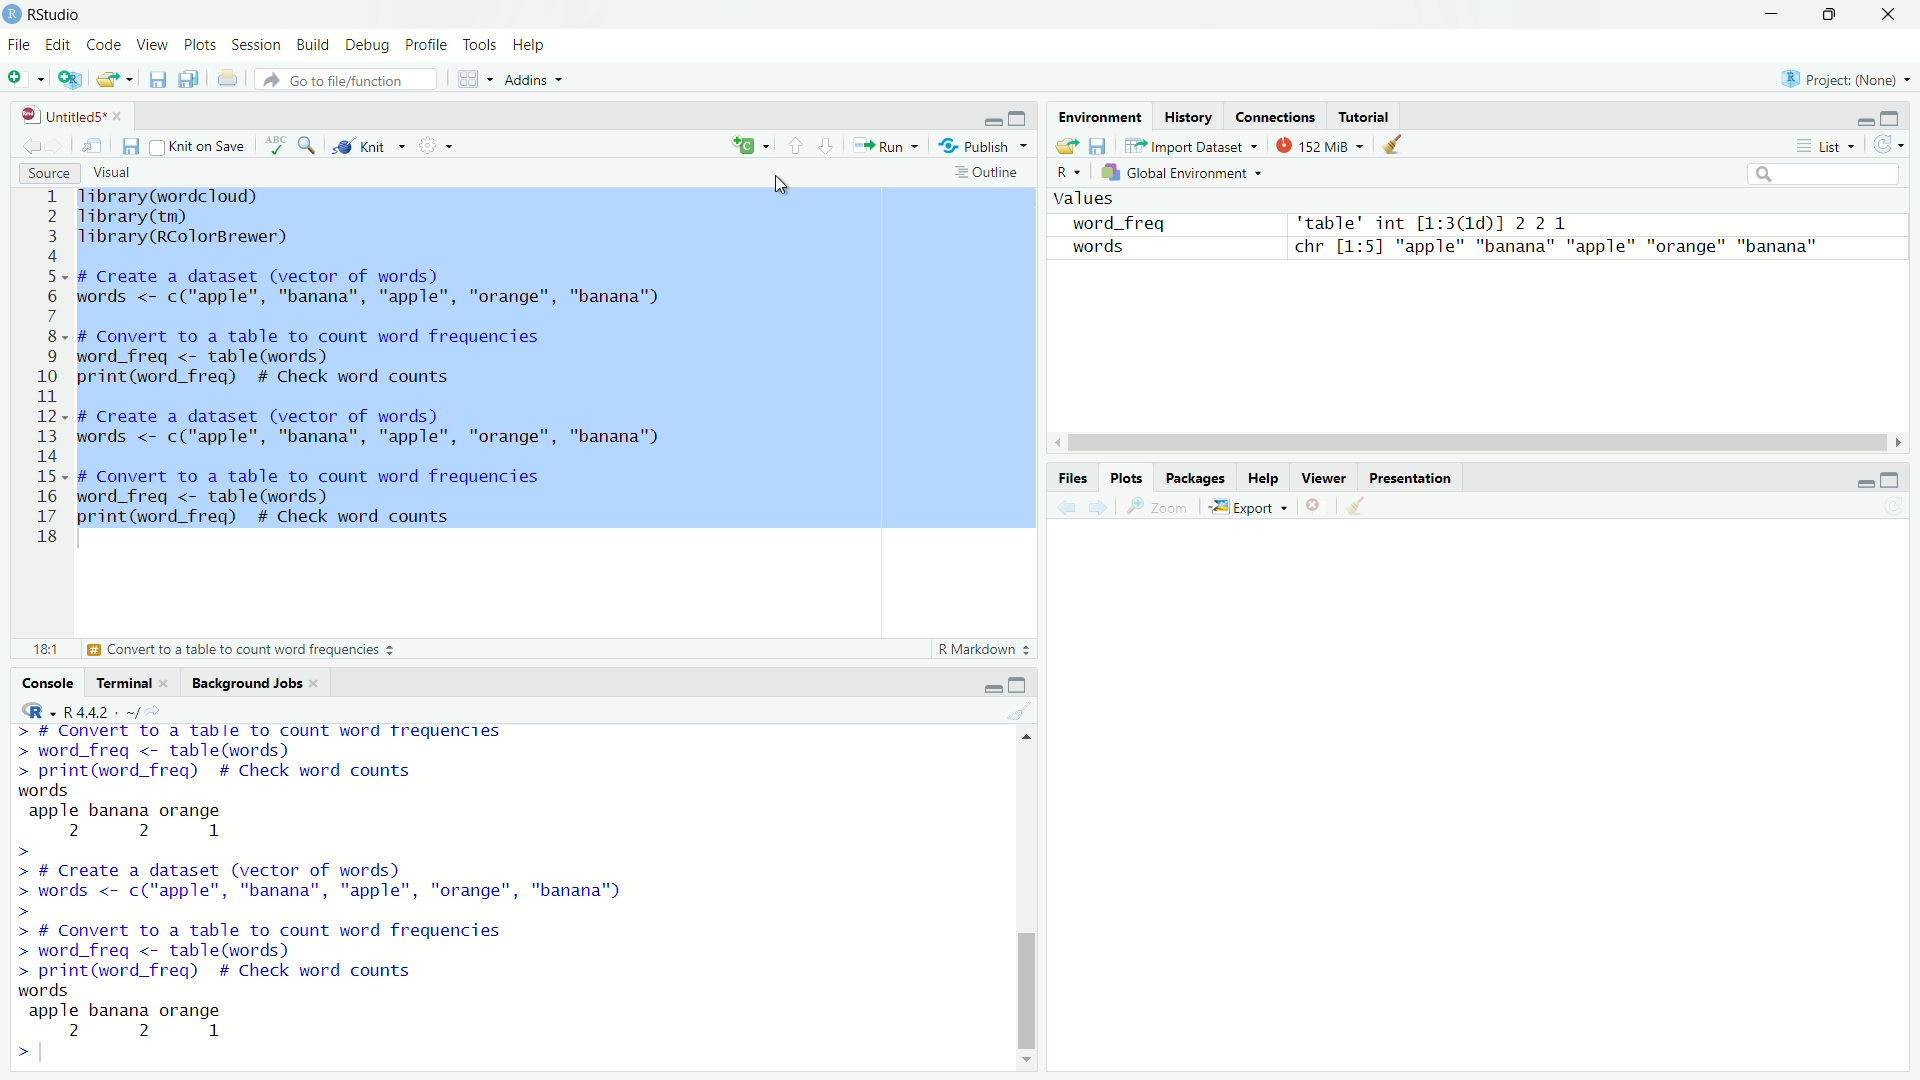 The image size is (1920, 1080). I want to click on Maximize, so click(1832, 16).